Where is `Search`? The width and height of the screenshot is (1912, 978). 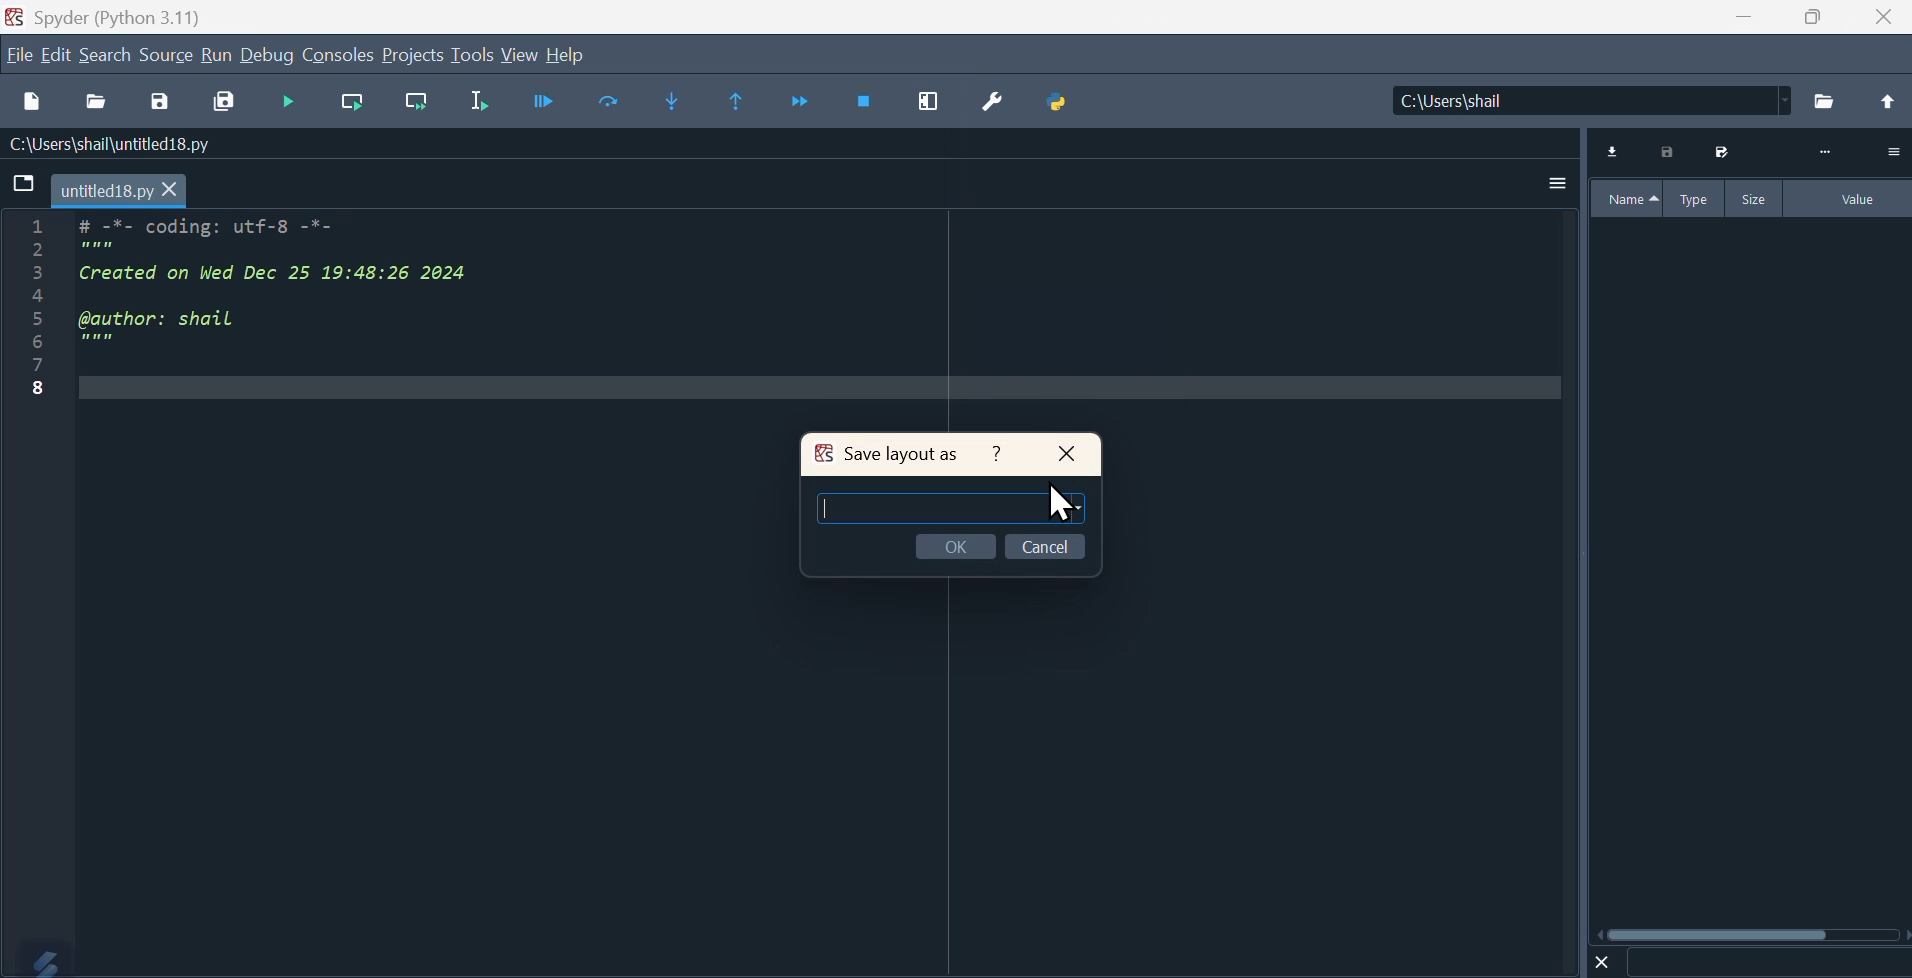
Search is located at coordinates (106, 55).